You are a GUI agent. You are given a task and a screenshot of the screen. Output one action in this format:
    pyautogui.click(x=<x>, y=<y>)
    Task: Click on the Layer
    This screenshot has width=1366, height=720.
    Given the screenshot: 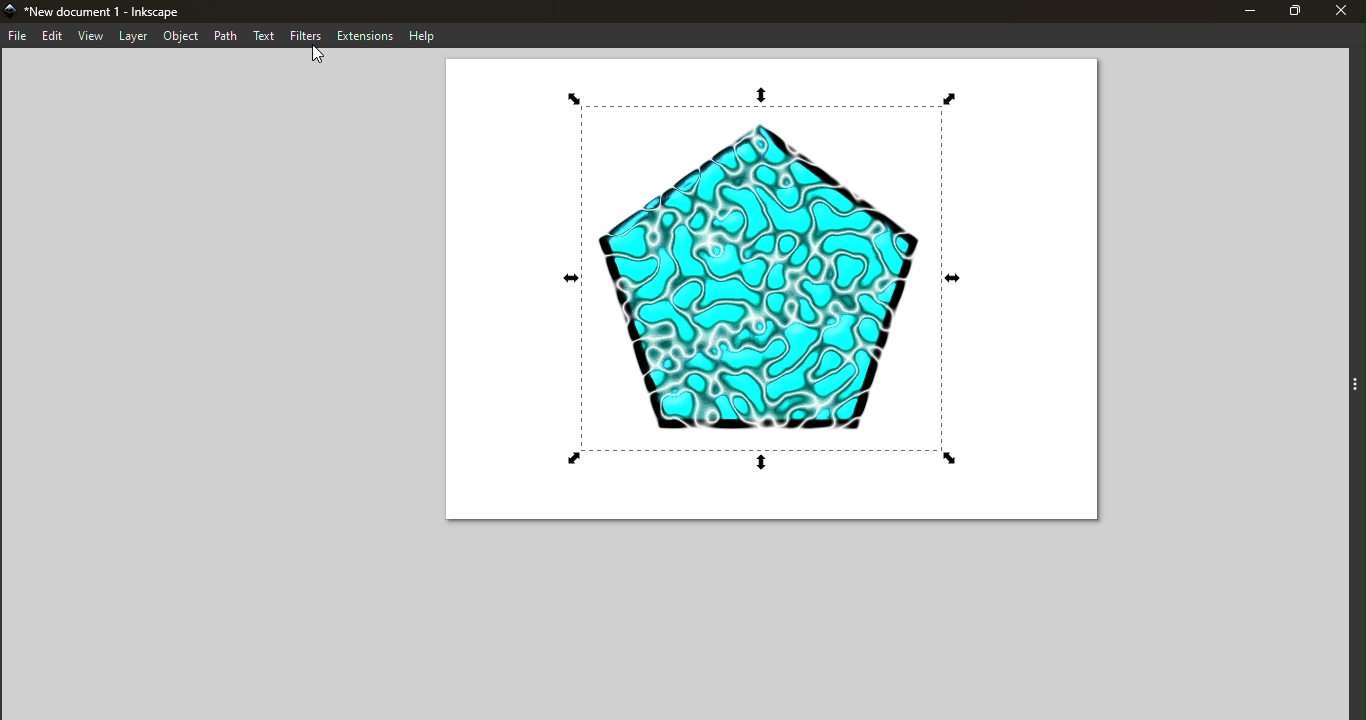 What is the action you would take?
    pyautogui.click(x=130, y=37)
    